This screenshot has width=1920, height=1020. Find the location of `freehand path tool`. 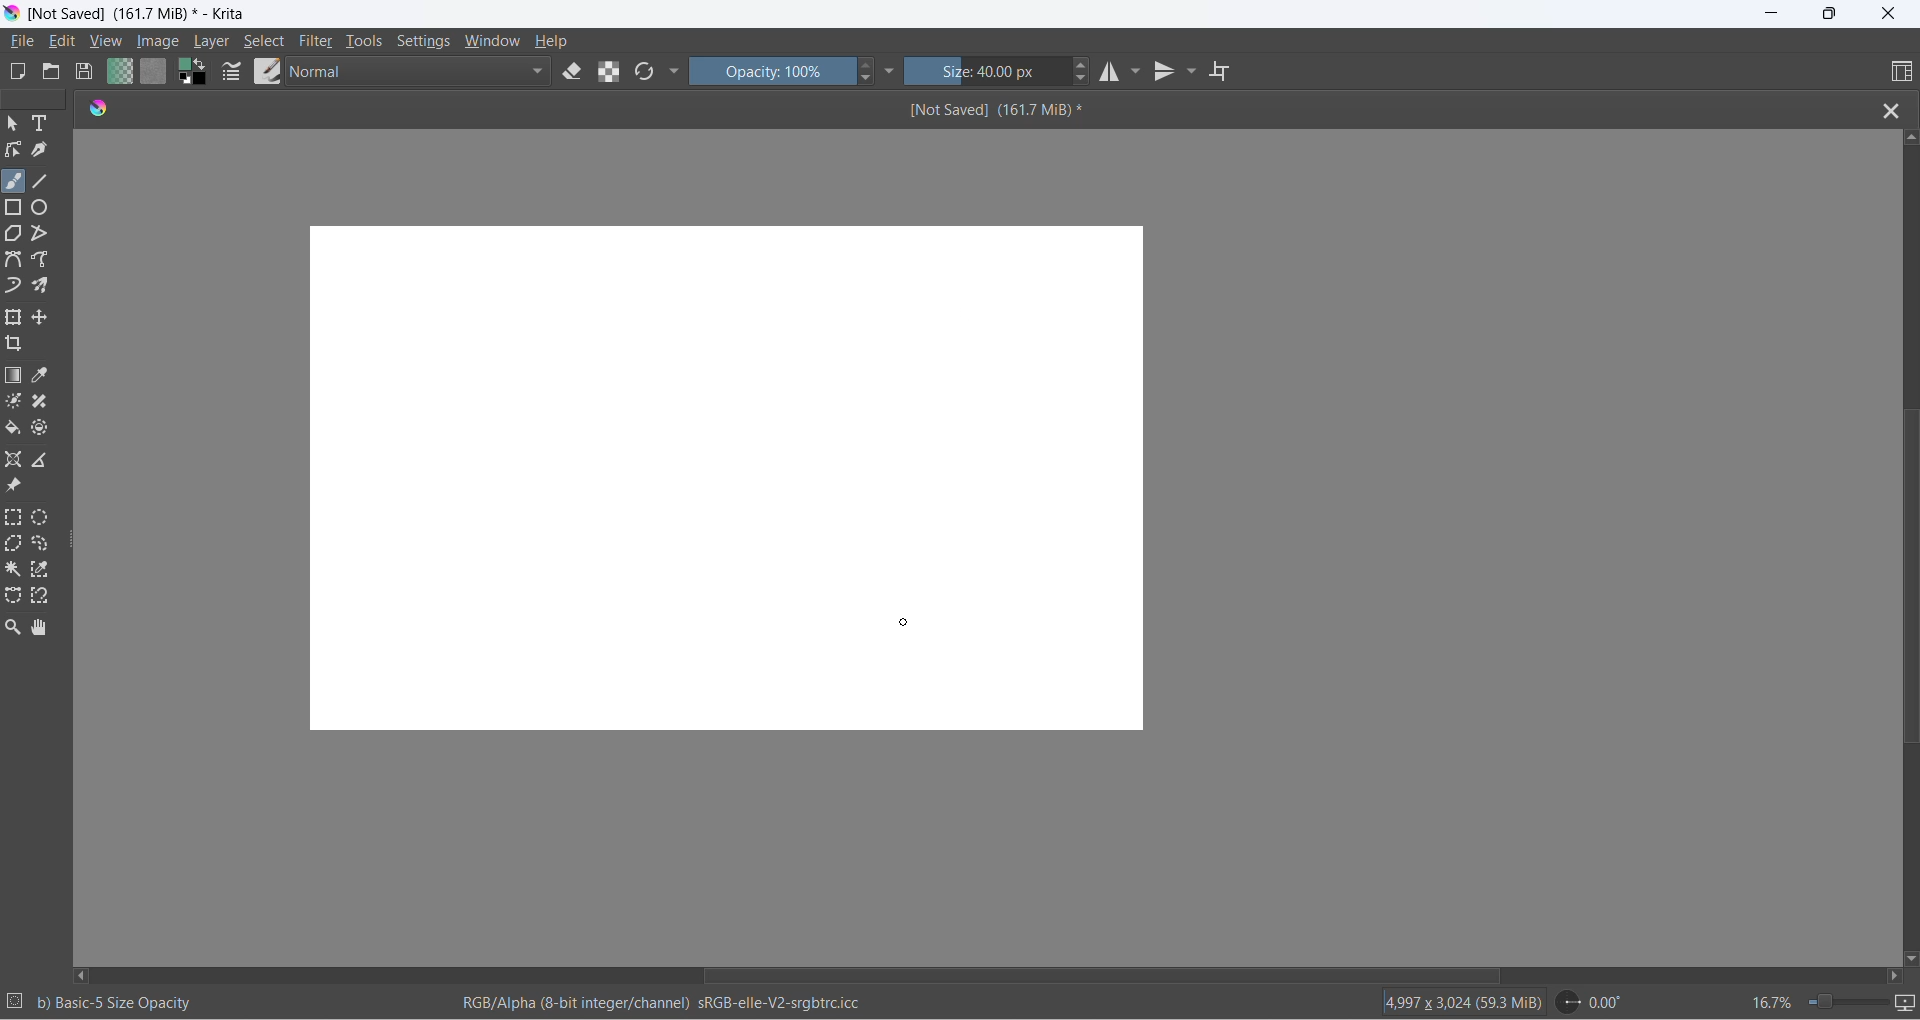

freehand path tool is located at coordinates (45, 260).